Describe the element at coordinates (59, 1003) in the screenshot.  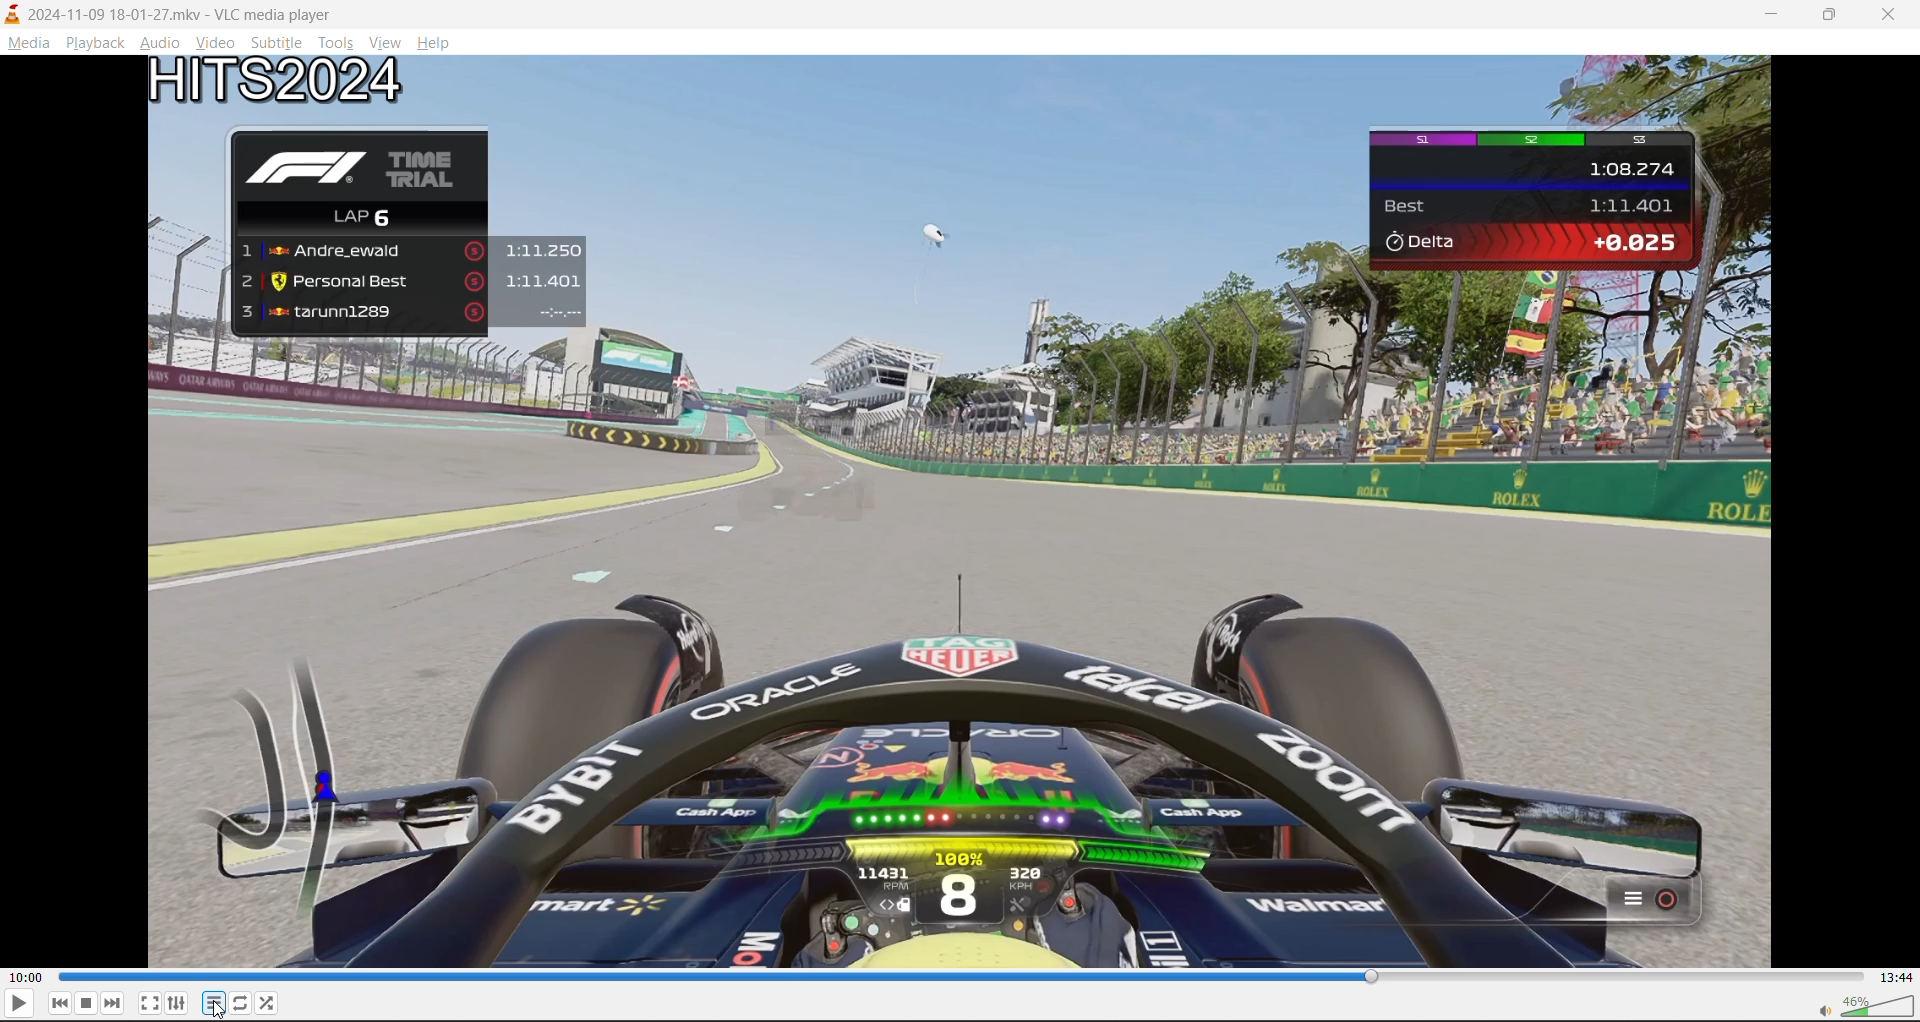
I see `previous` at that location.